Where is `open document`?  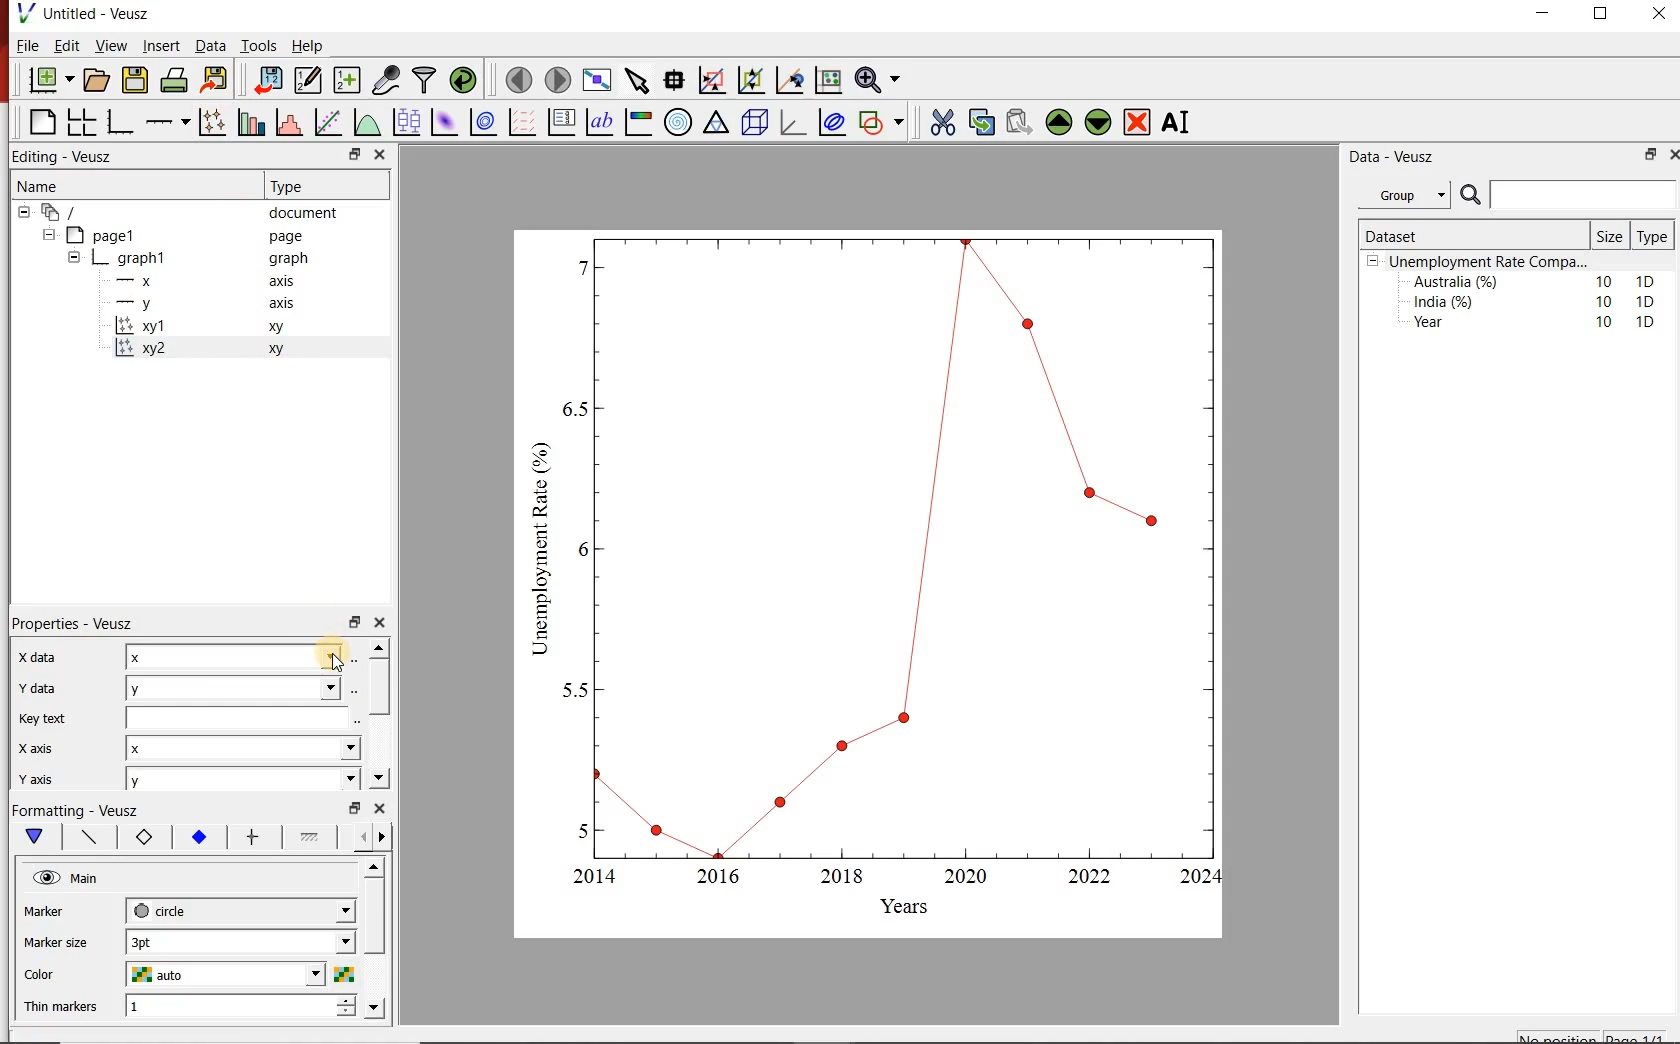 open document is located at coordinates (98, 80).